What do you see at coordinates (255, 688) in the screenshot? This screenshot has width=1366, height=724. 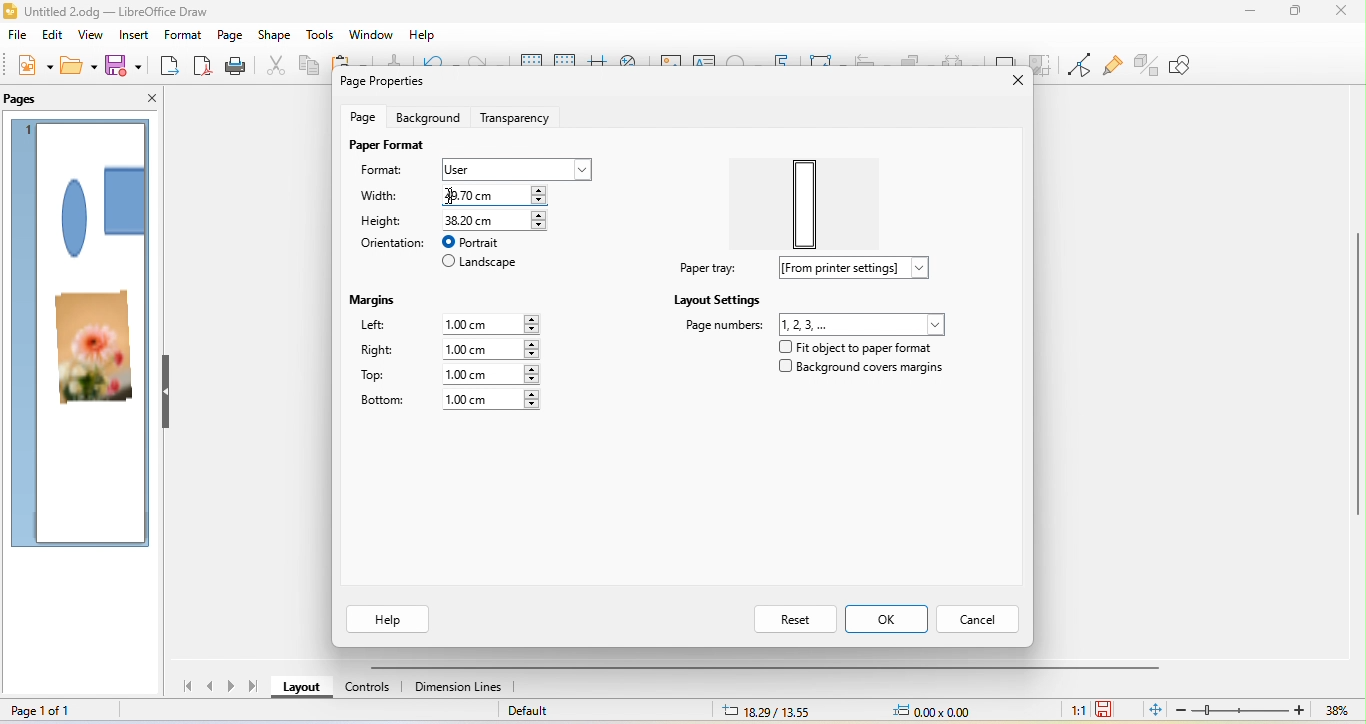 I see `last page` at bounding box center [255, 688].